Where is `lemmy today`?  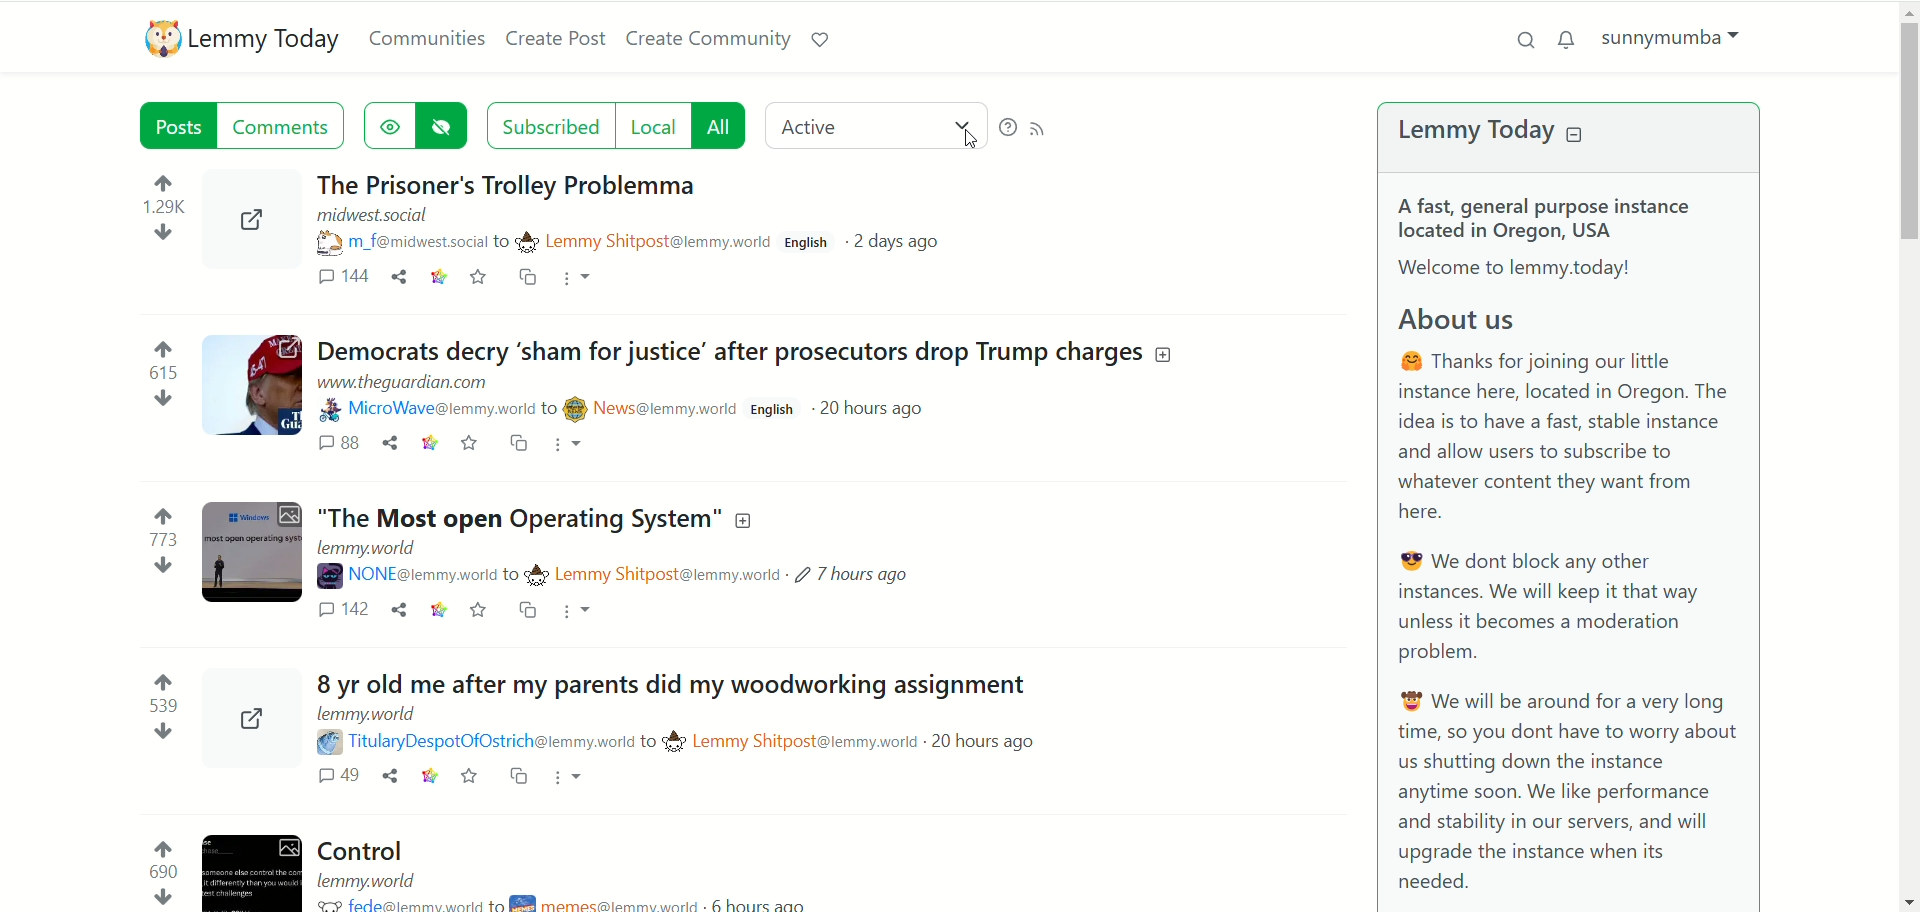 lemmy today is located at coordinates (1495, 130).